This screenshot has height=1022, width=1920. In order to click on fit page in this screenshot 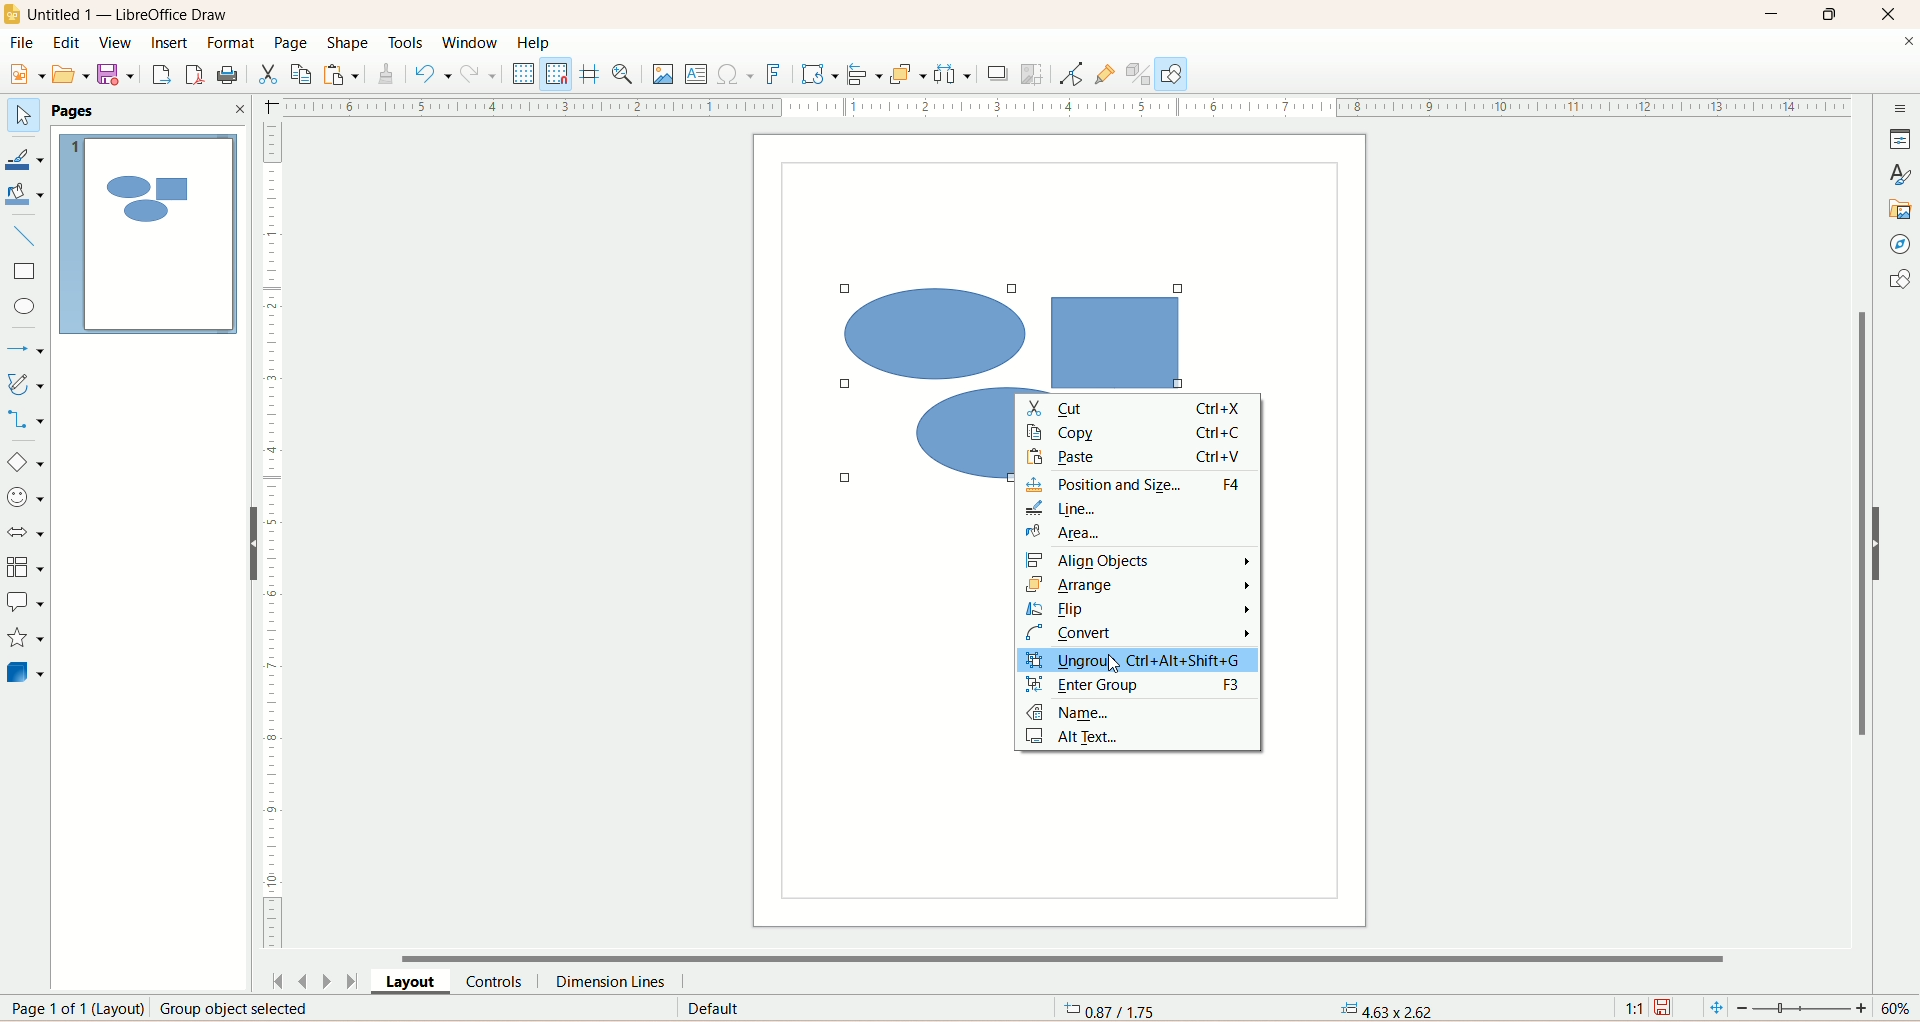, I will do `click(1714, 1009)`.